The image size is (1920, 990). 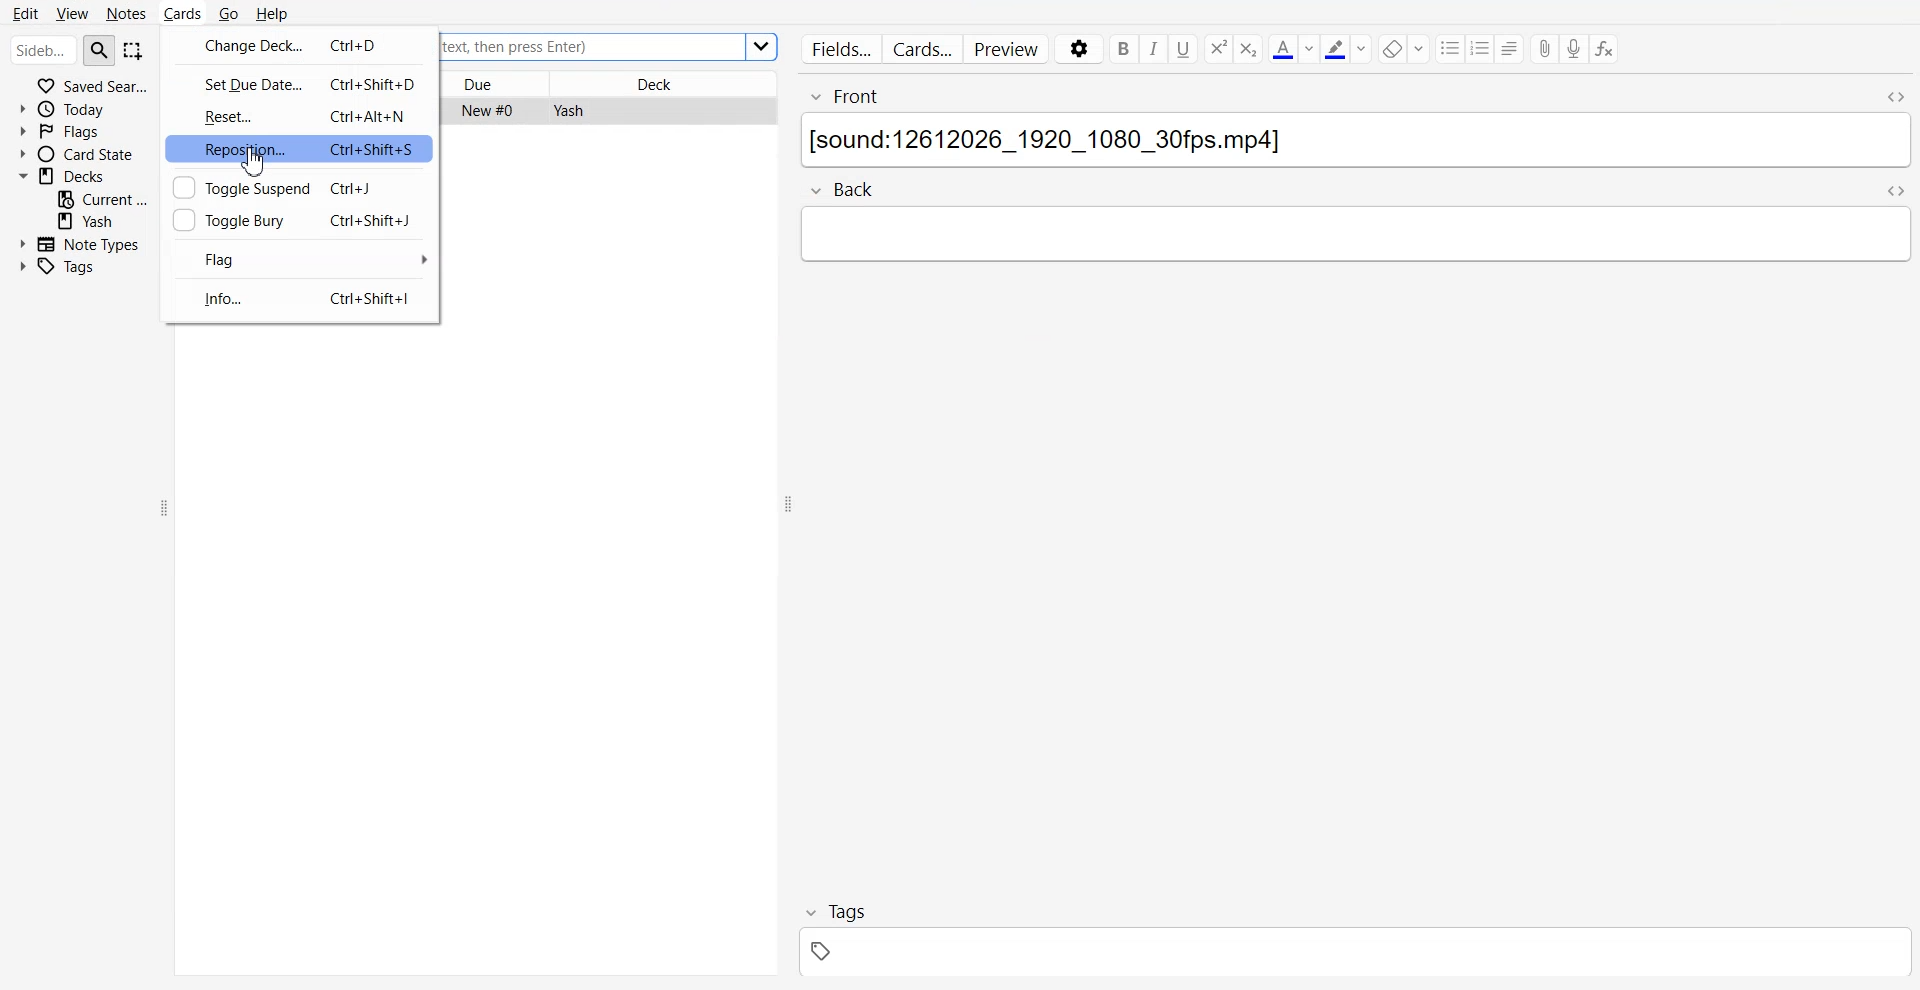 I want to click on Subscript, so click(x=1217, y=49).